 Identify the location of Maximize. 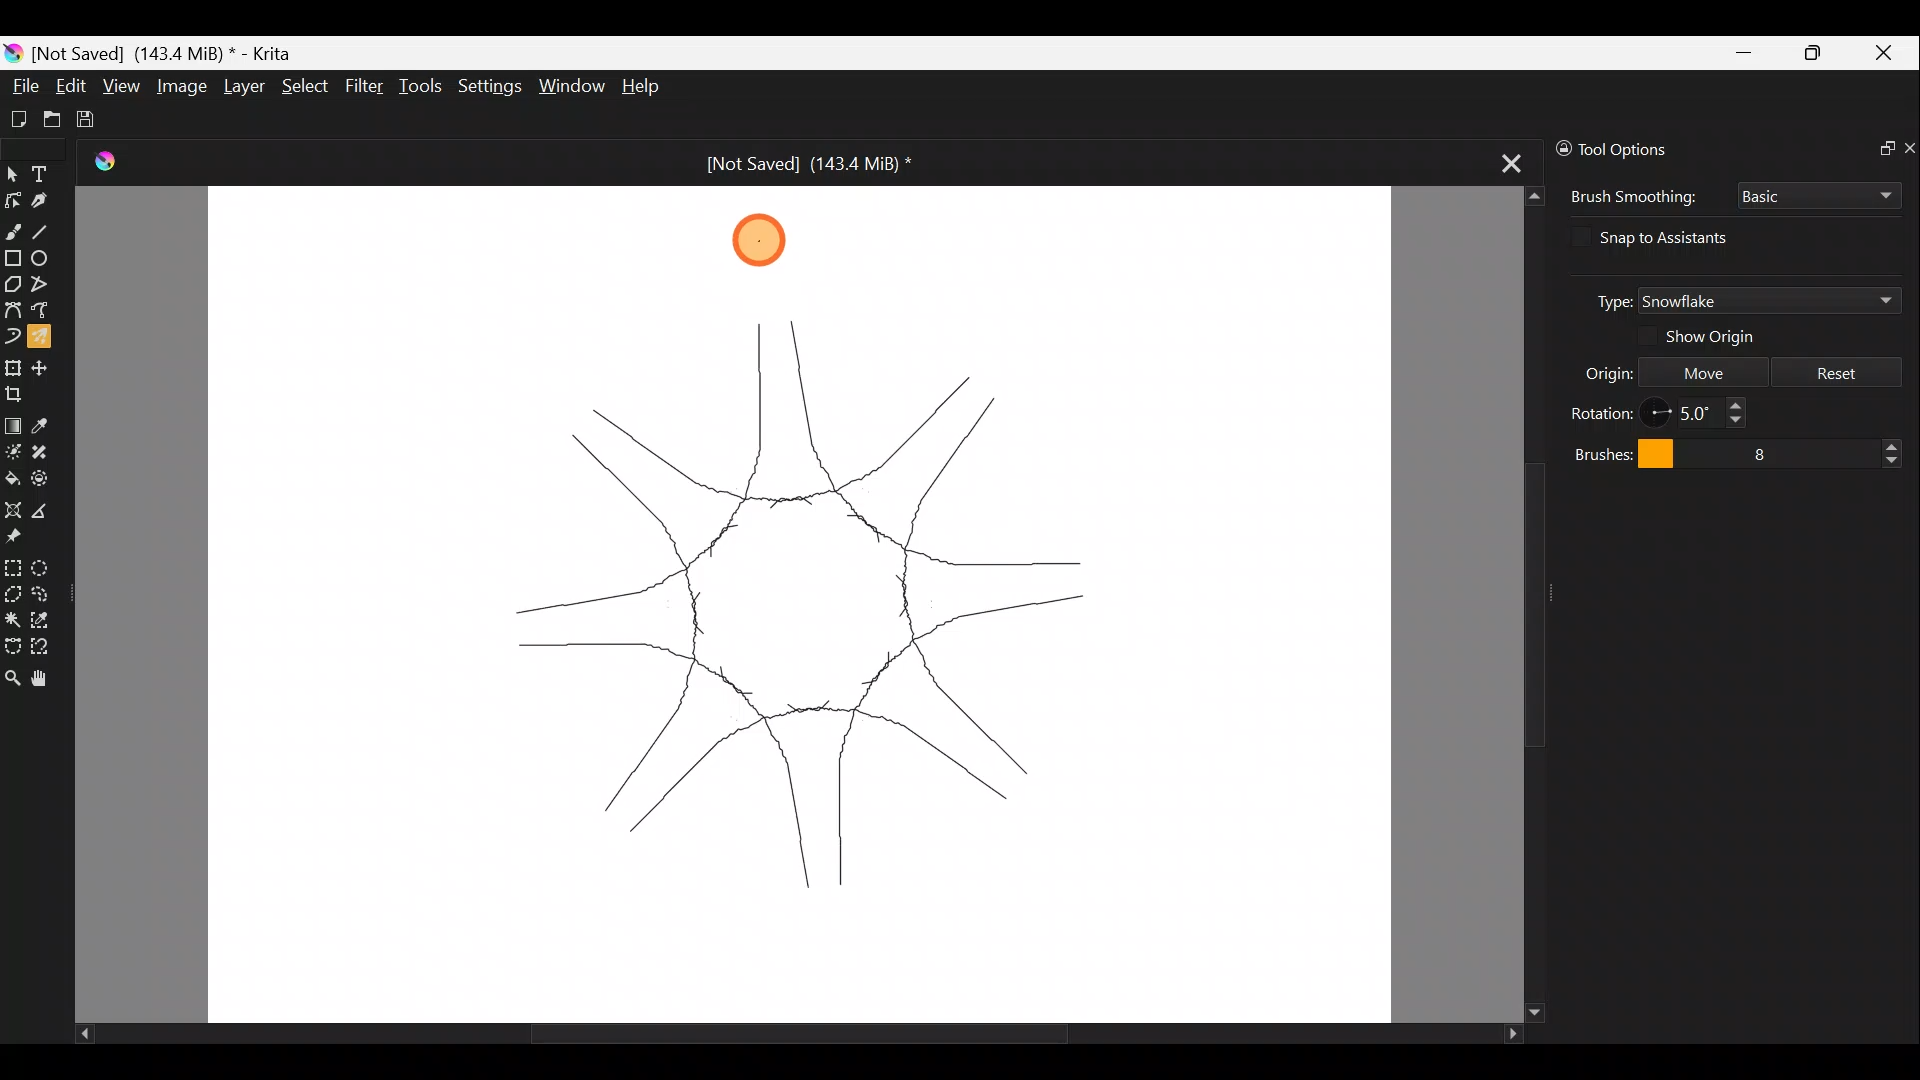
(1816, 51).